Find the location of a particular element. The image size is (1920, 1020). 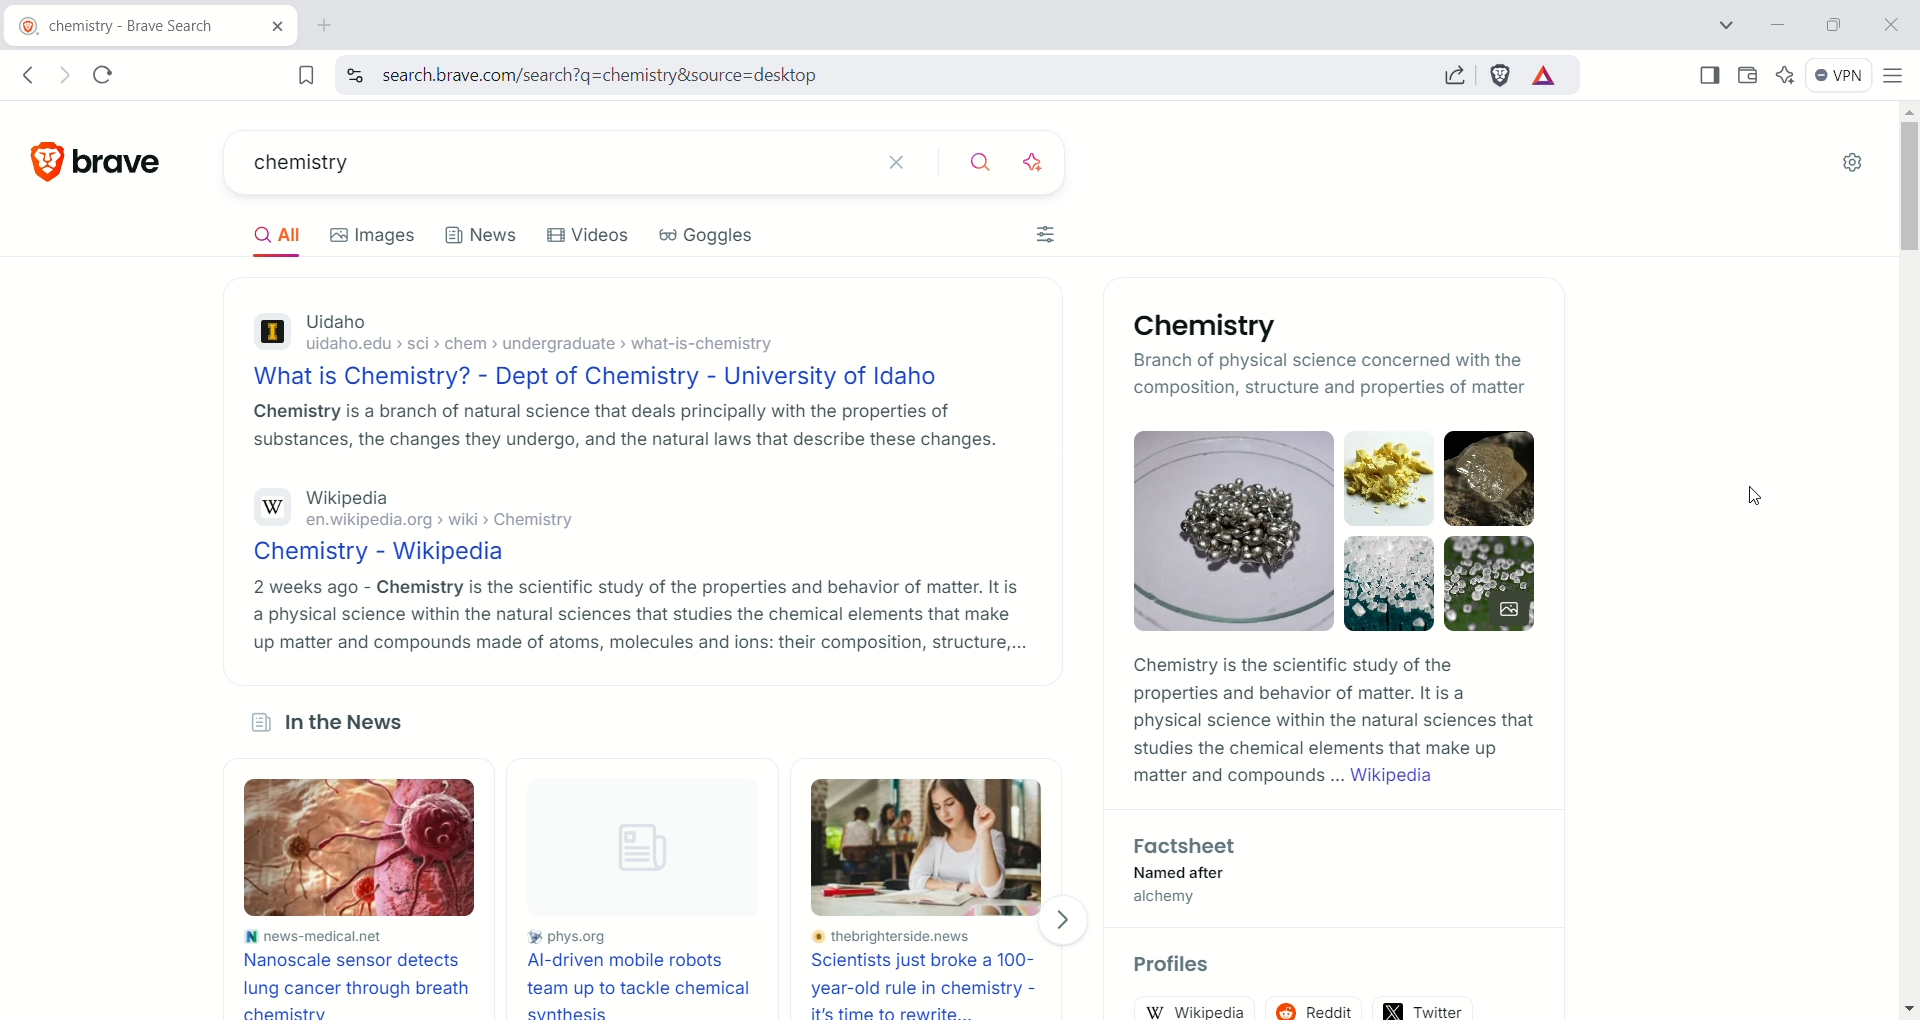

view site information is located at coordinates (354, 75).